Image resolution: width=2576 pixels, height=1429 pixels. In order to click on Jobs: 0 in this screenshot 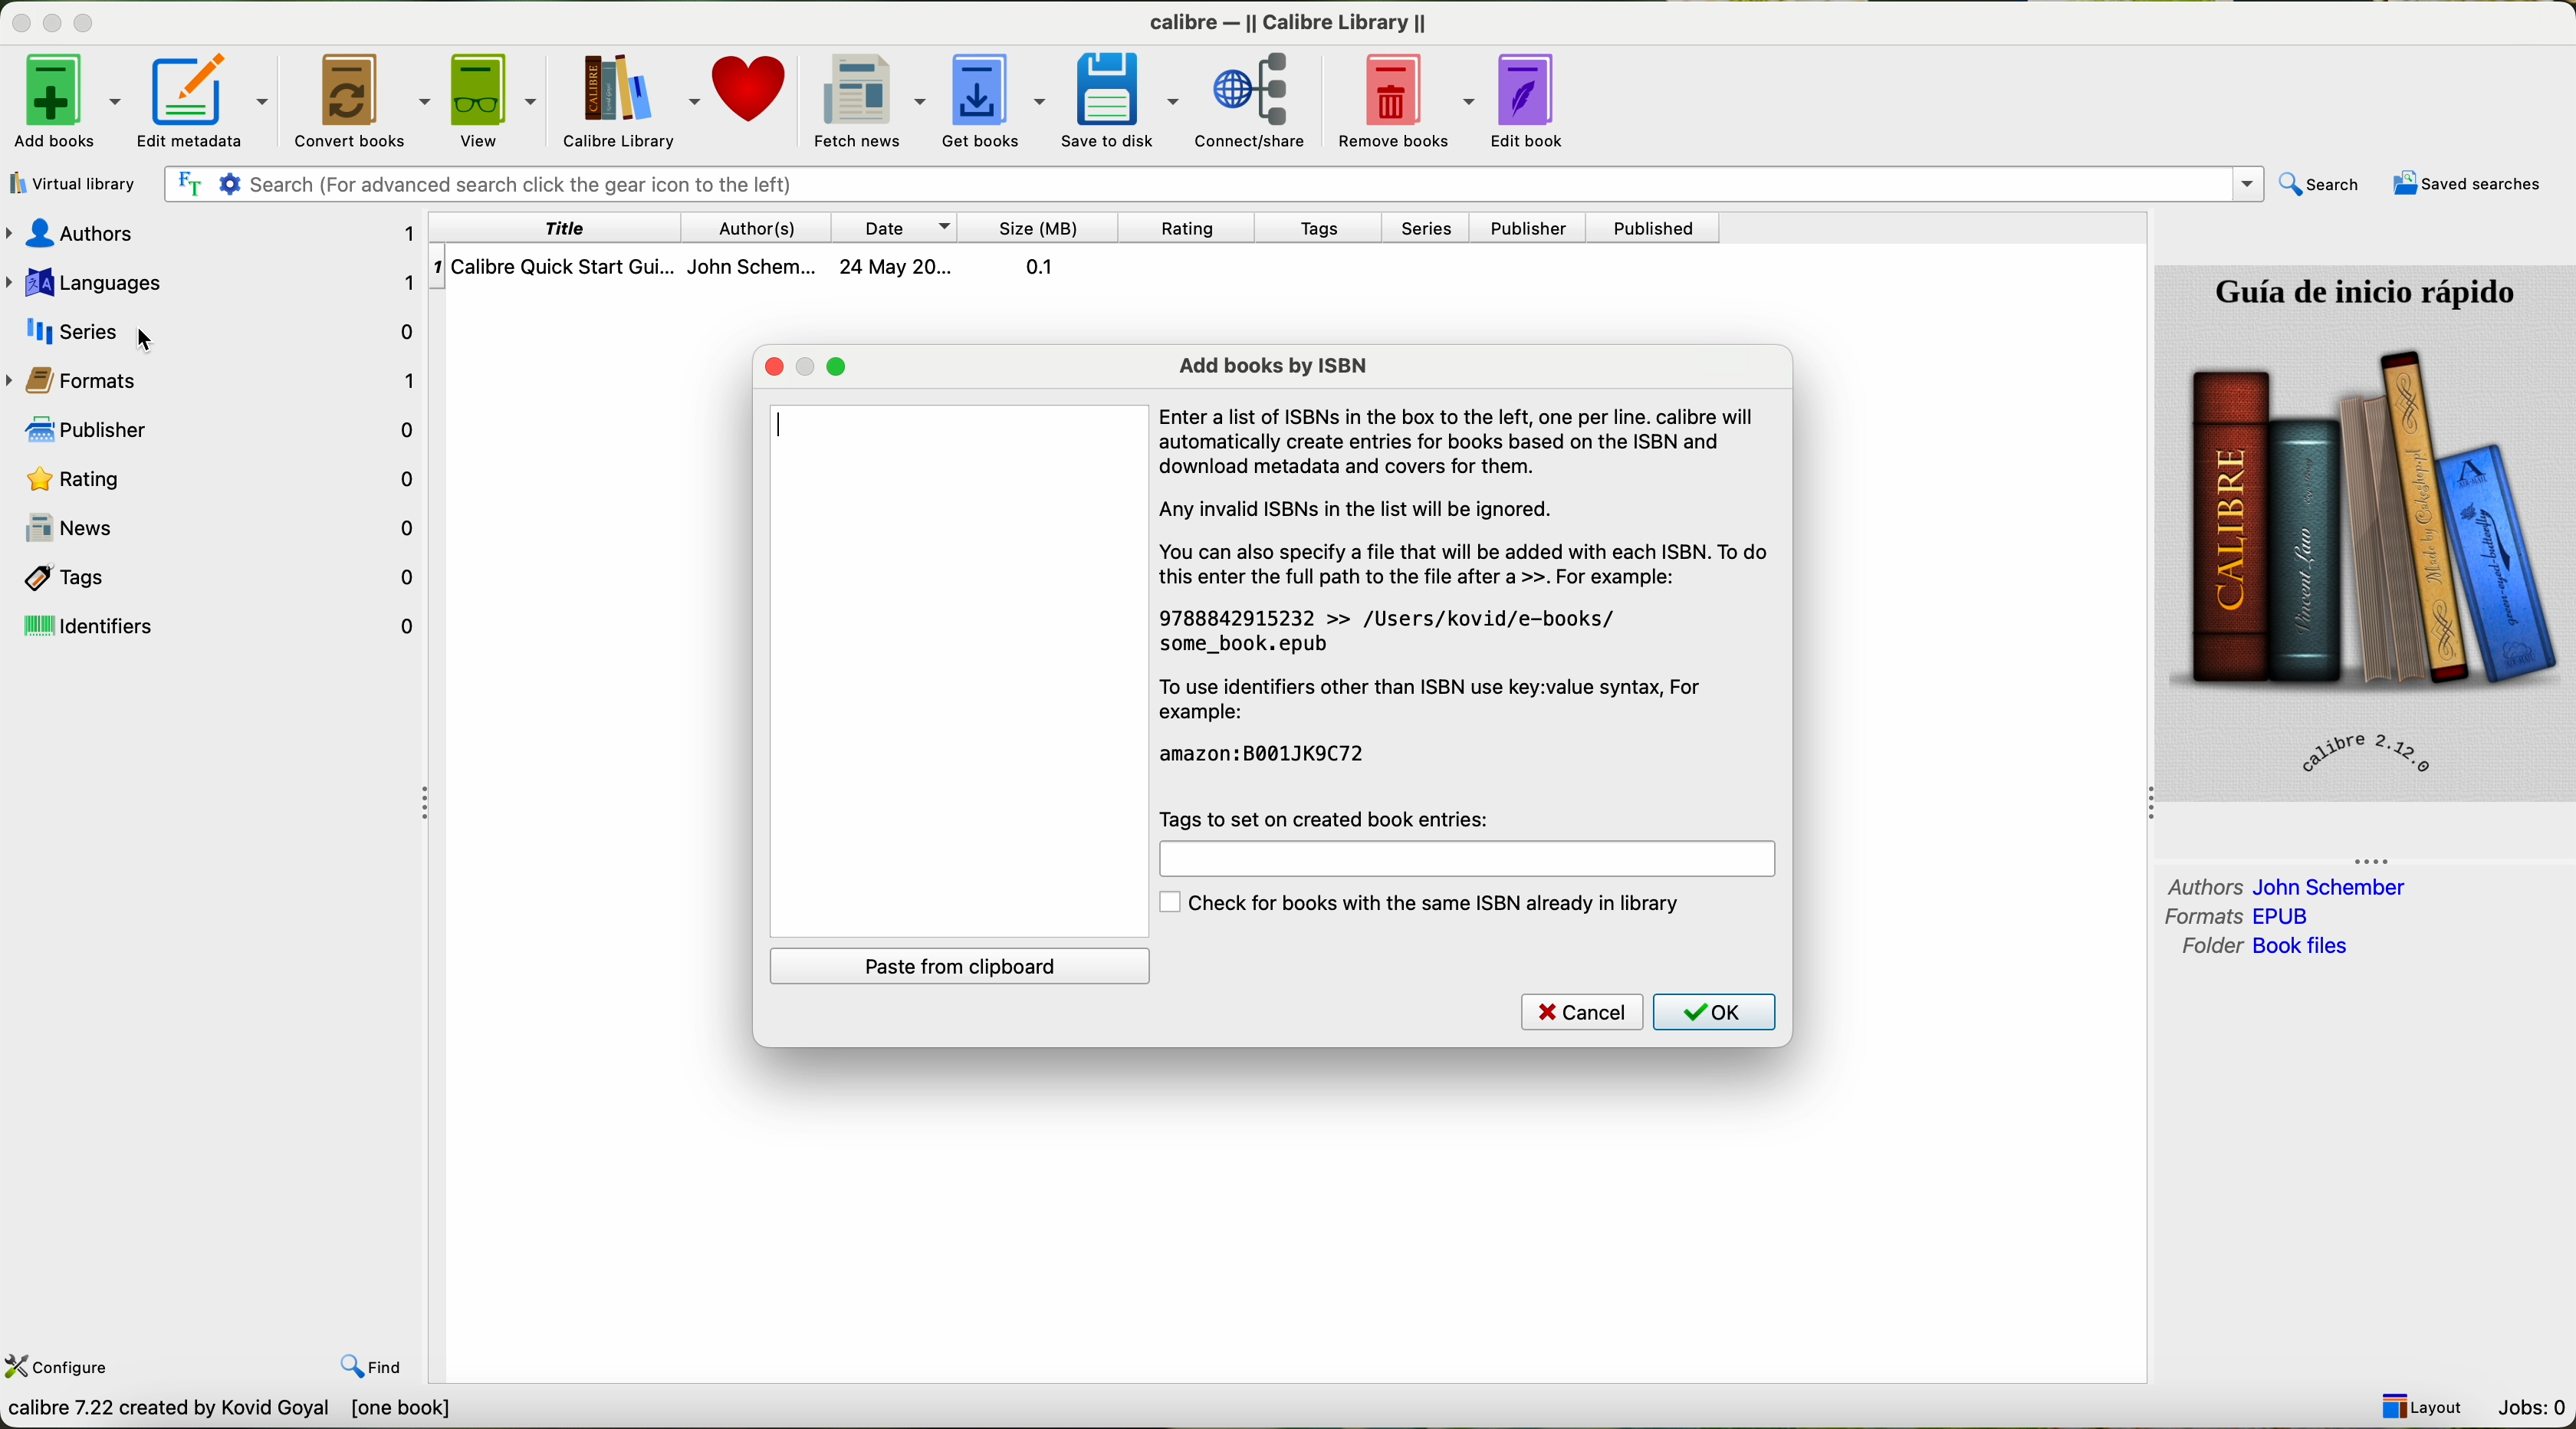, I will do `click(2533, 1410)`.